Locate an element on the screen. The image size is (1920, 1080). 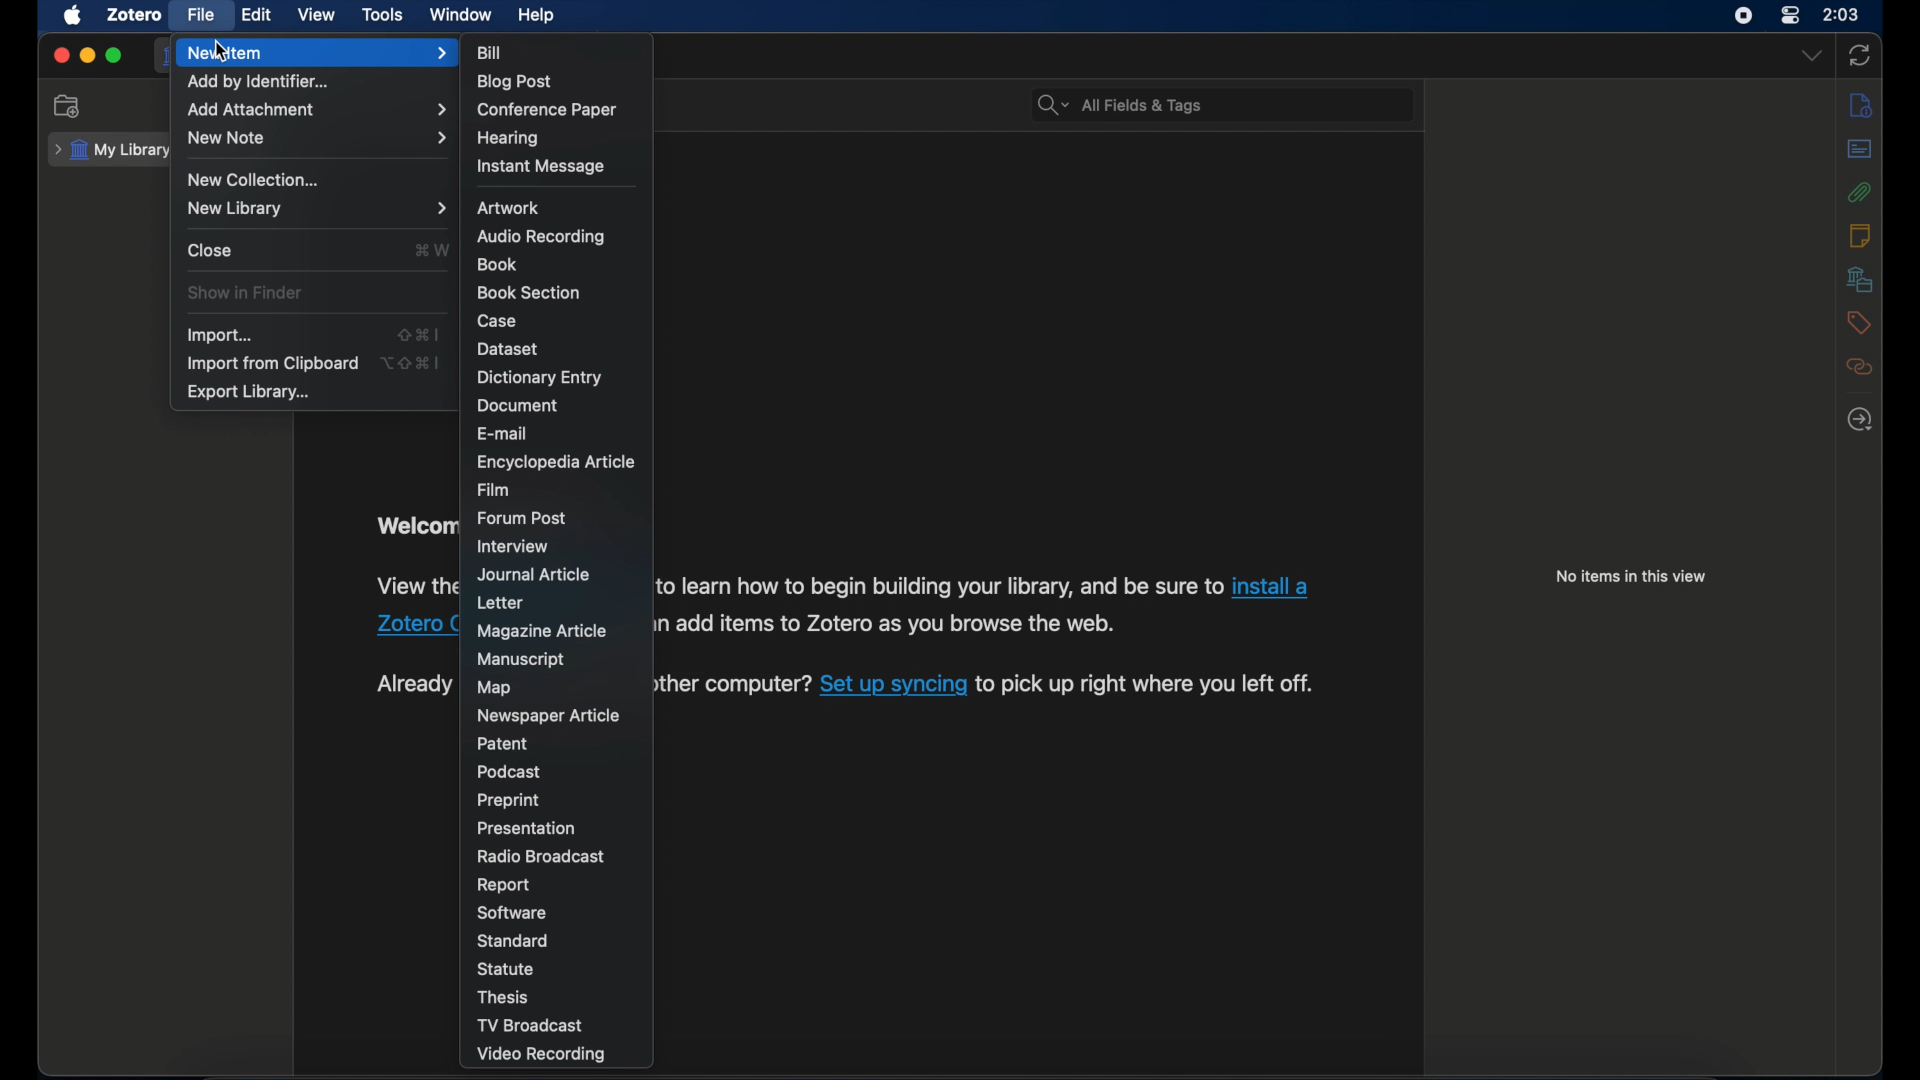
statue is located at coordinates (505, 968).